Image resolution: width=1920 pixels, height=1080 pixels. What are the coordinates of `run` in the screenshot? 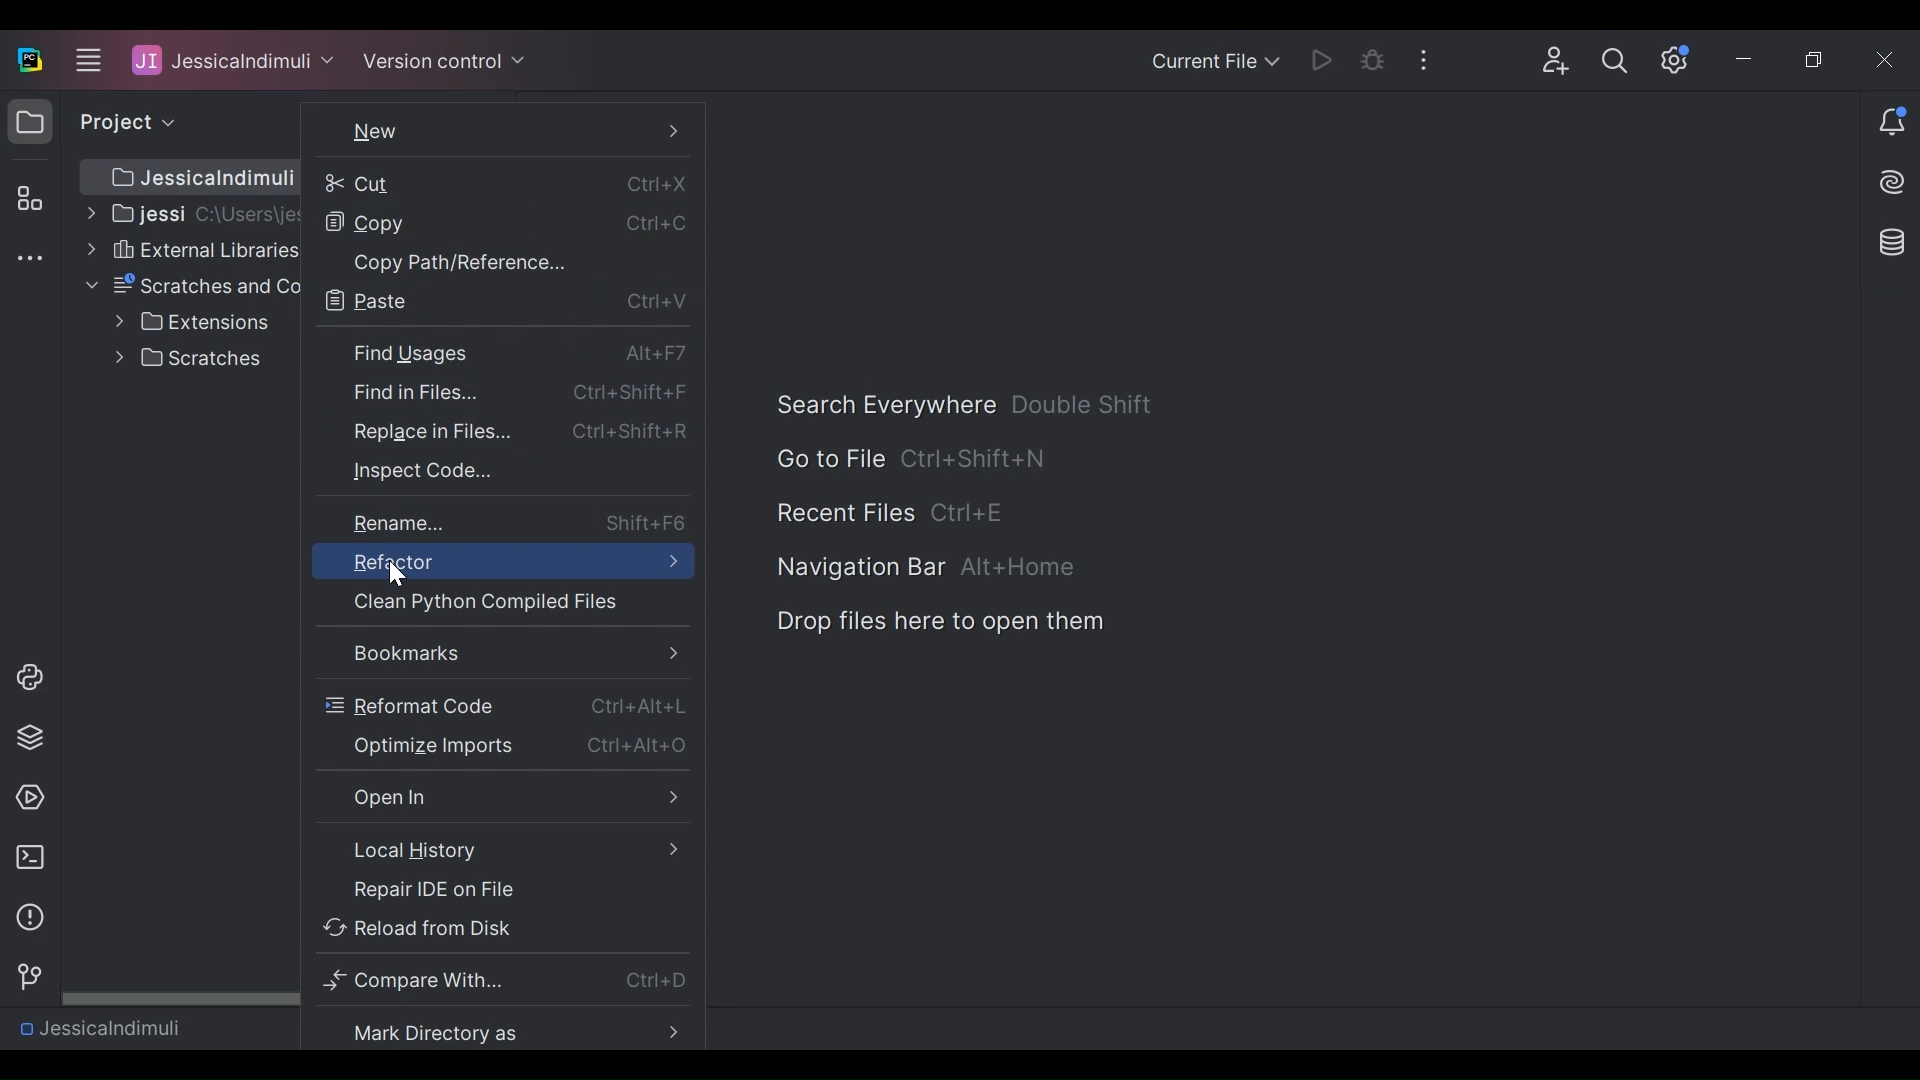 It's located at (25, 798).